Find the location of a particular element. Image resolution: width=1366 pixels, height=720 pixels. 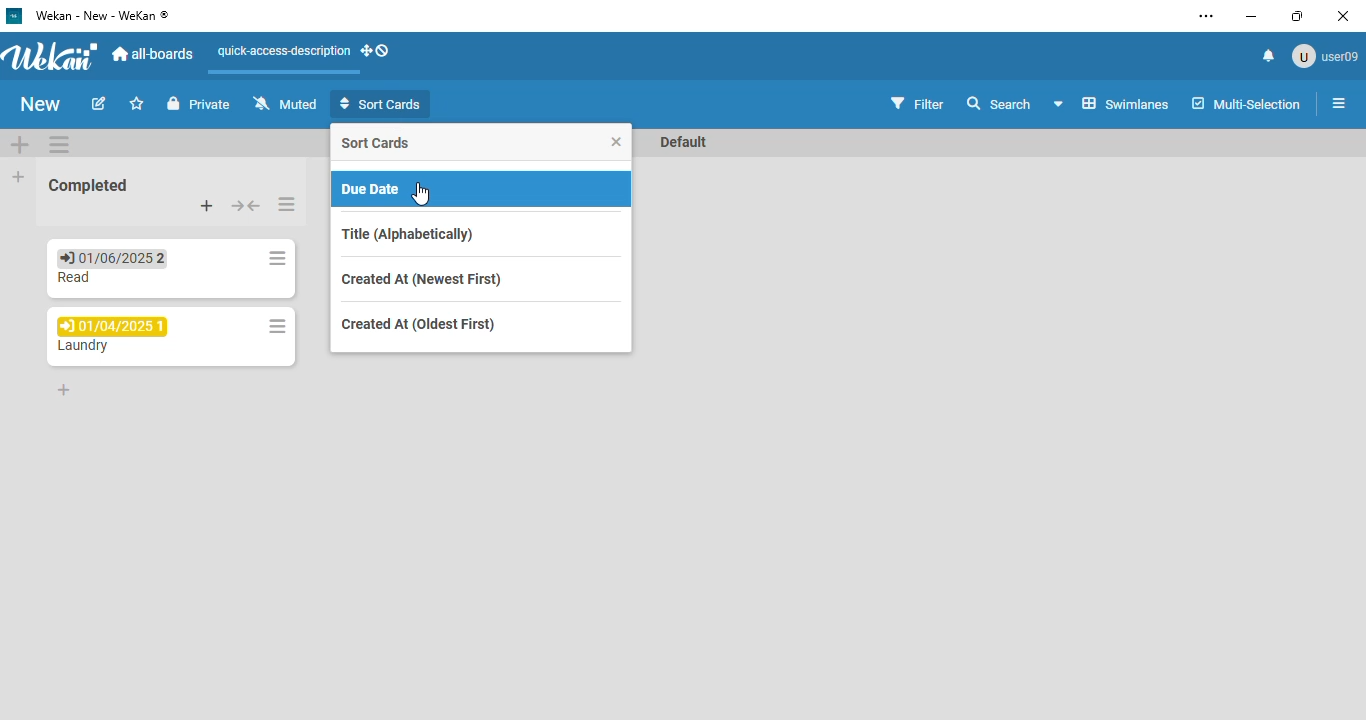

sort cards is located at coordinates (382, 104).